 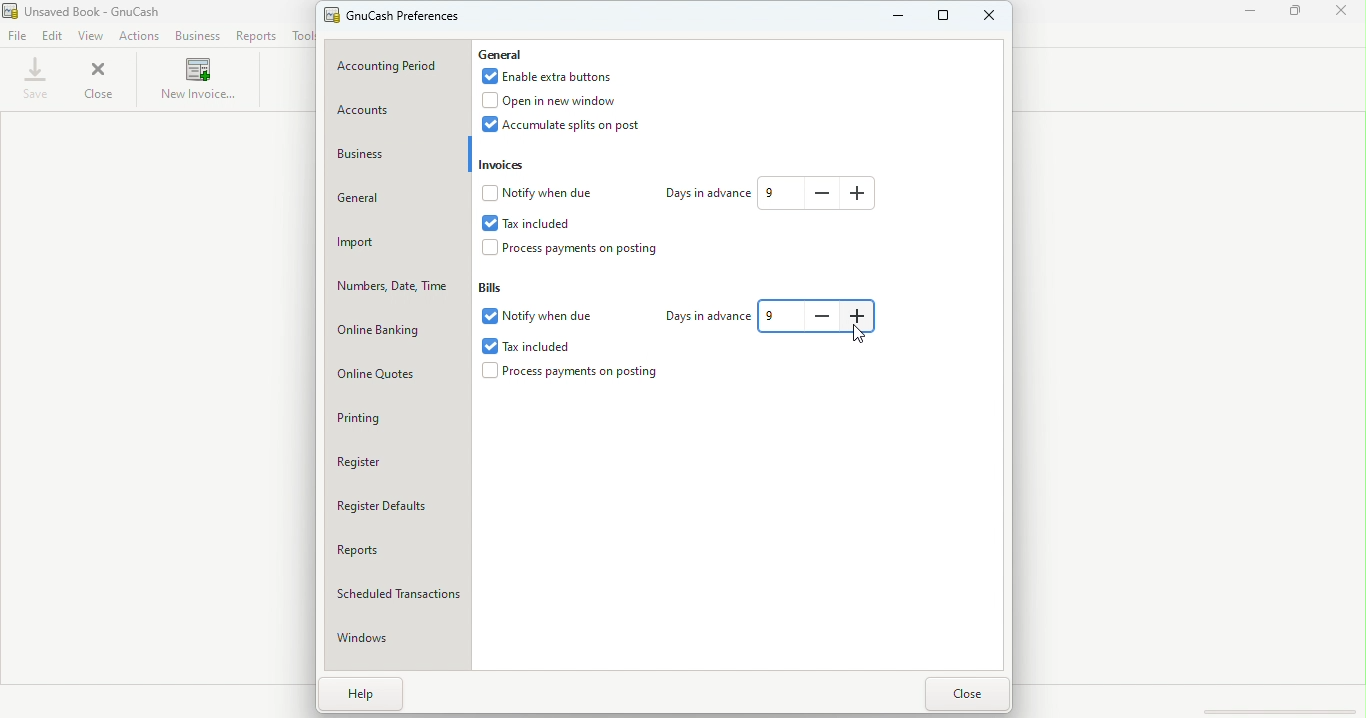 What do you see at coordinates (393, 550) in the screenshot?
I see `Reports` at bounding box center [393, 550].